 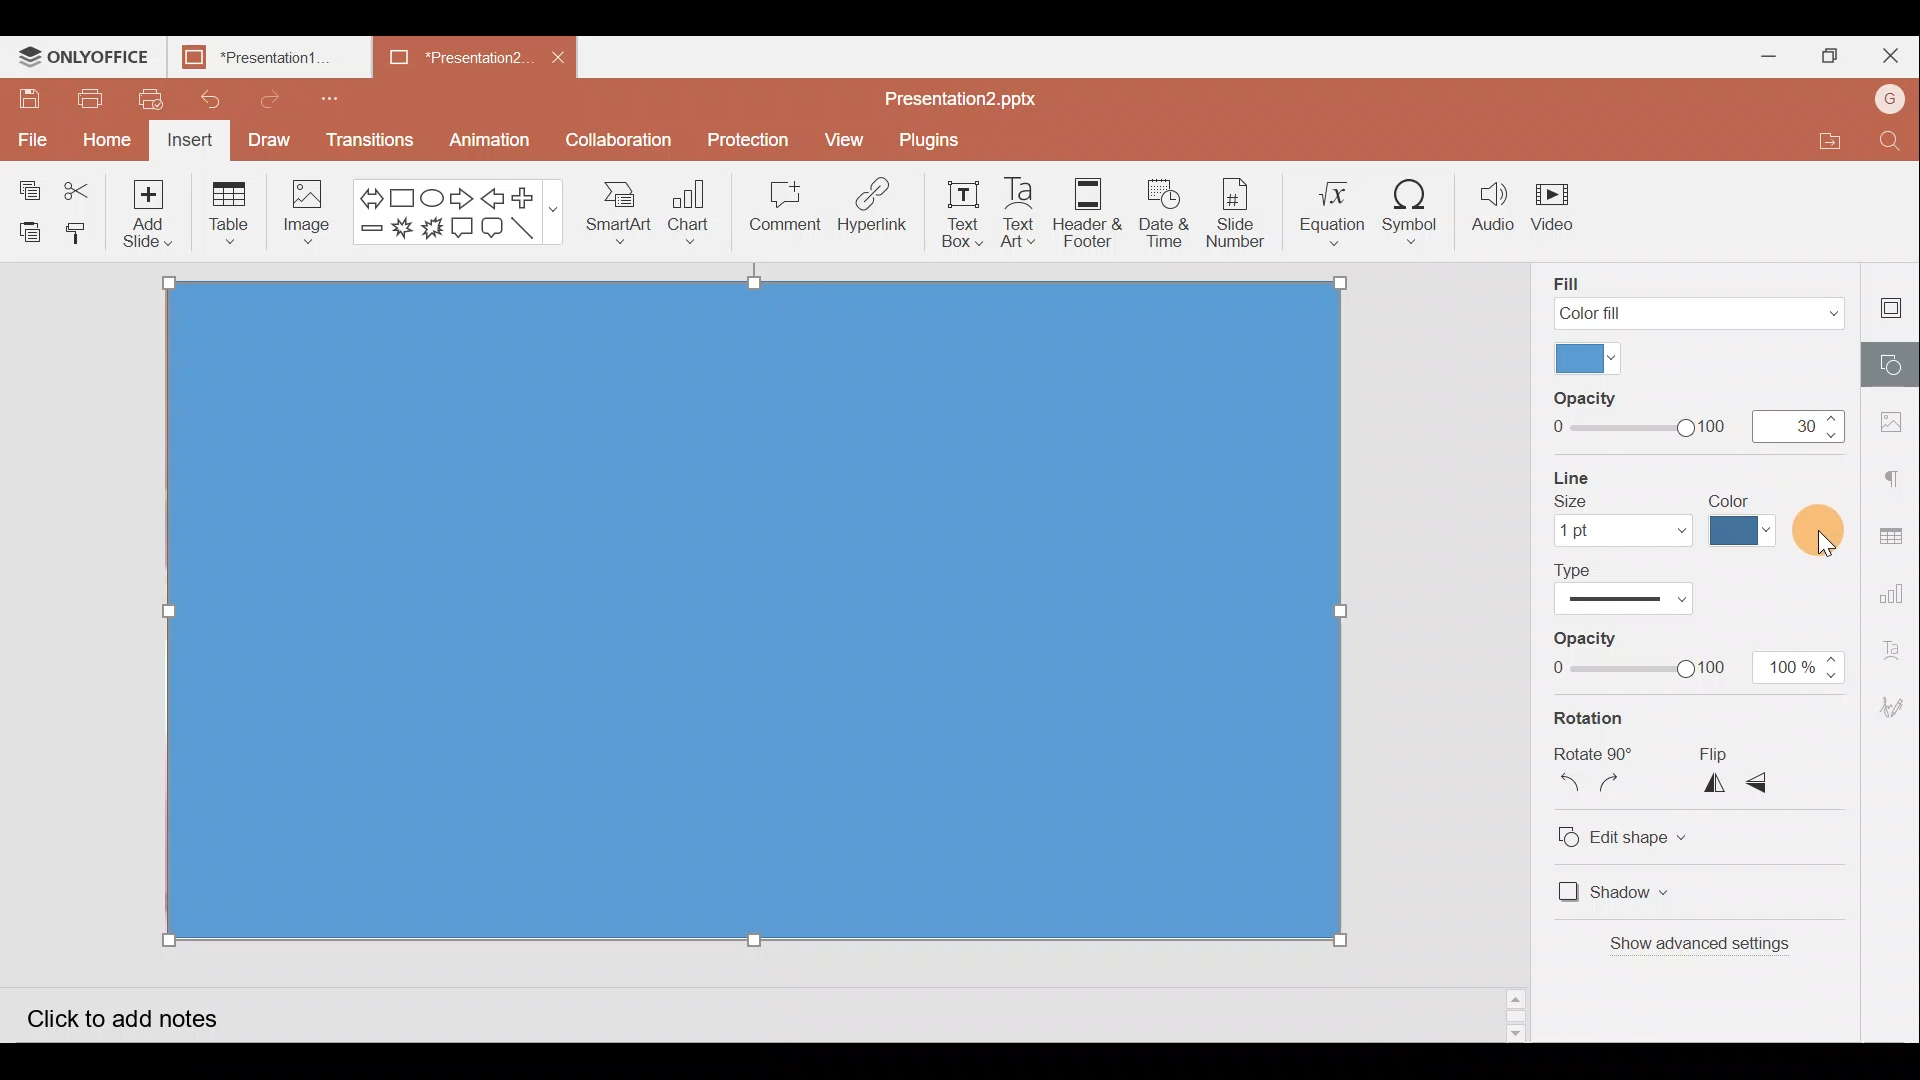 I want to click on Table, so click(x=234, y=211).